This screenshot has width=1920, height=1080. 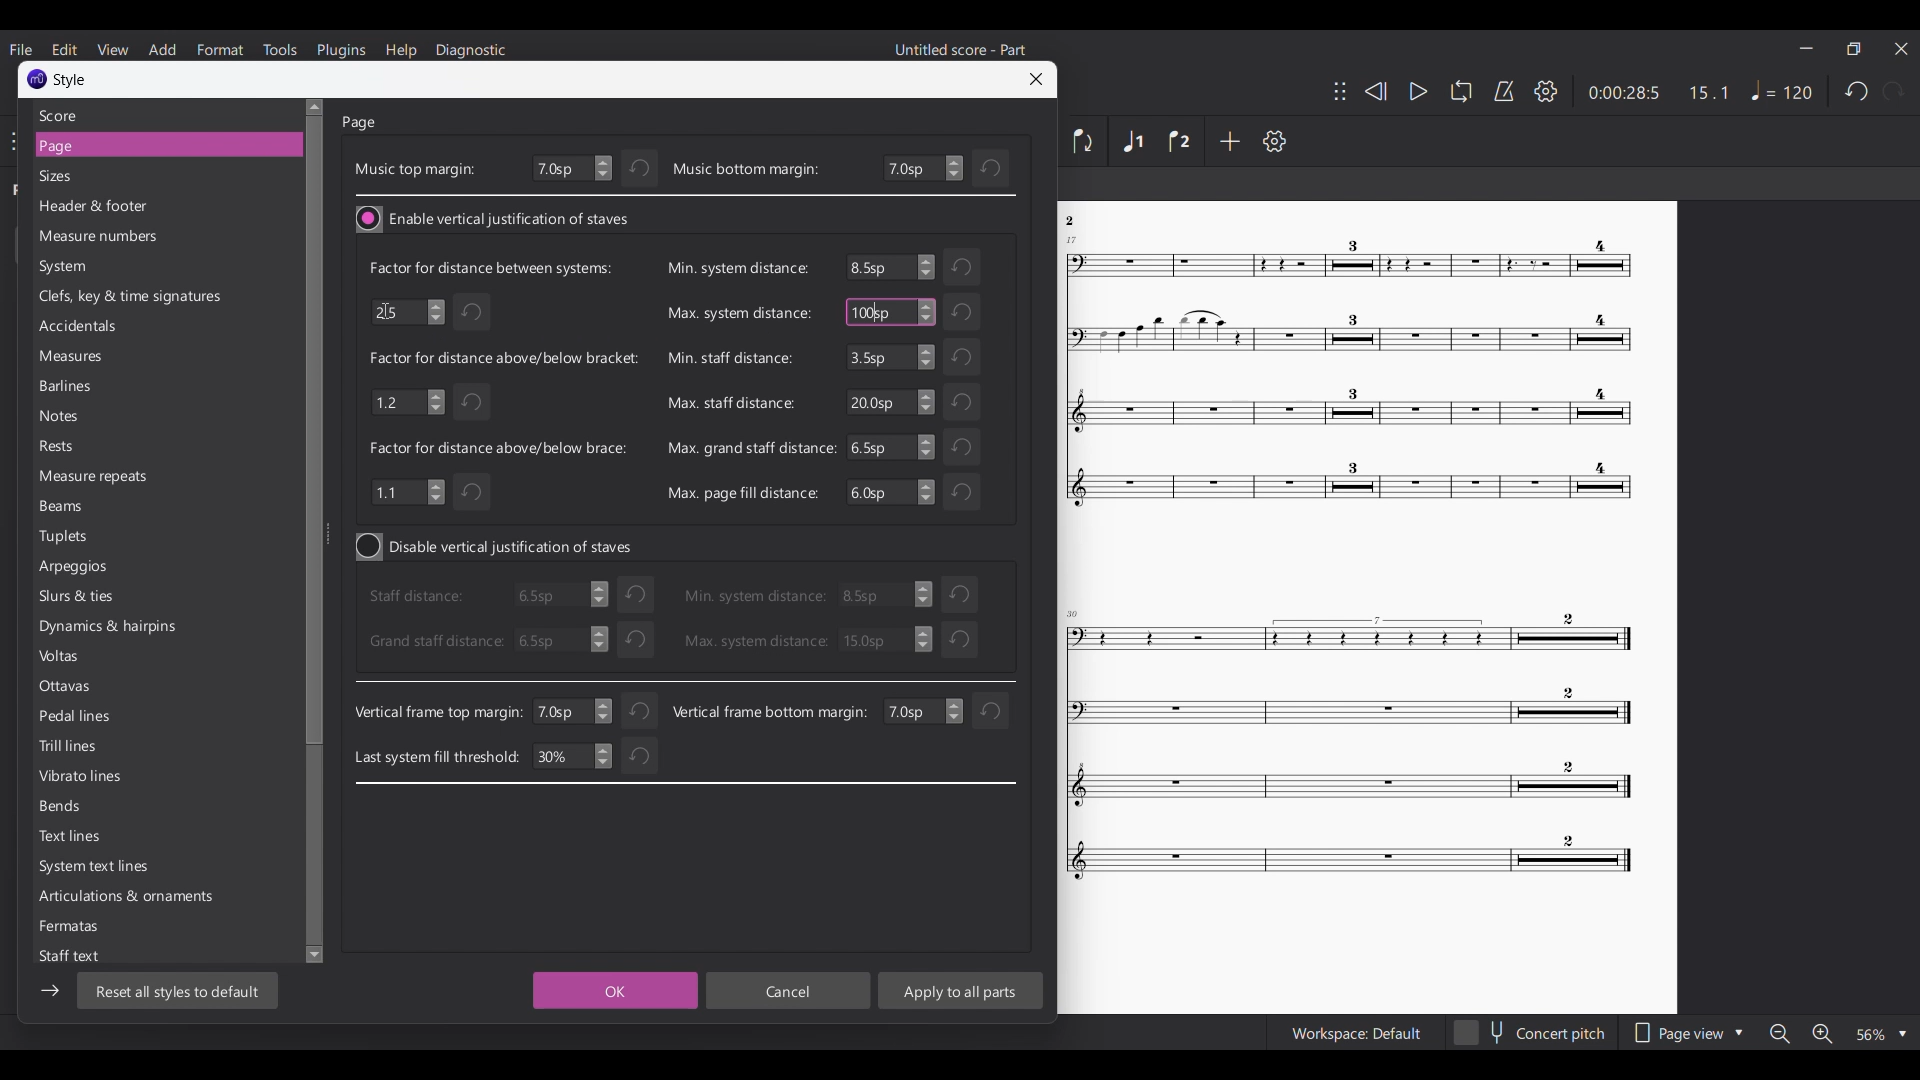 What do you see at coordinates (108, 689) in the screenshot?
I see `Ottavas` at bounding box center [108, 689].